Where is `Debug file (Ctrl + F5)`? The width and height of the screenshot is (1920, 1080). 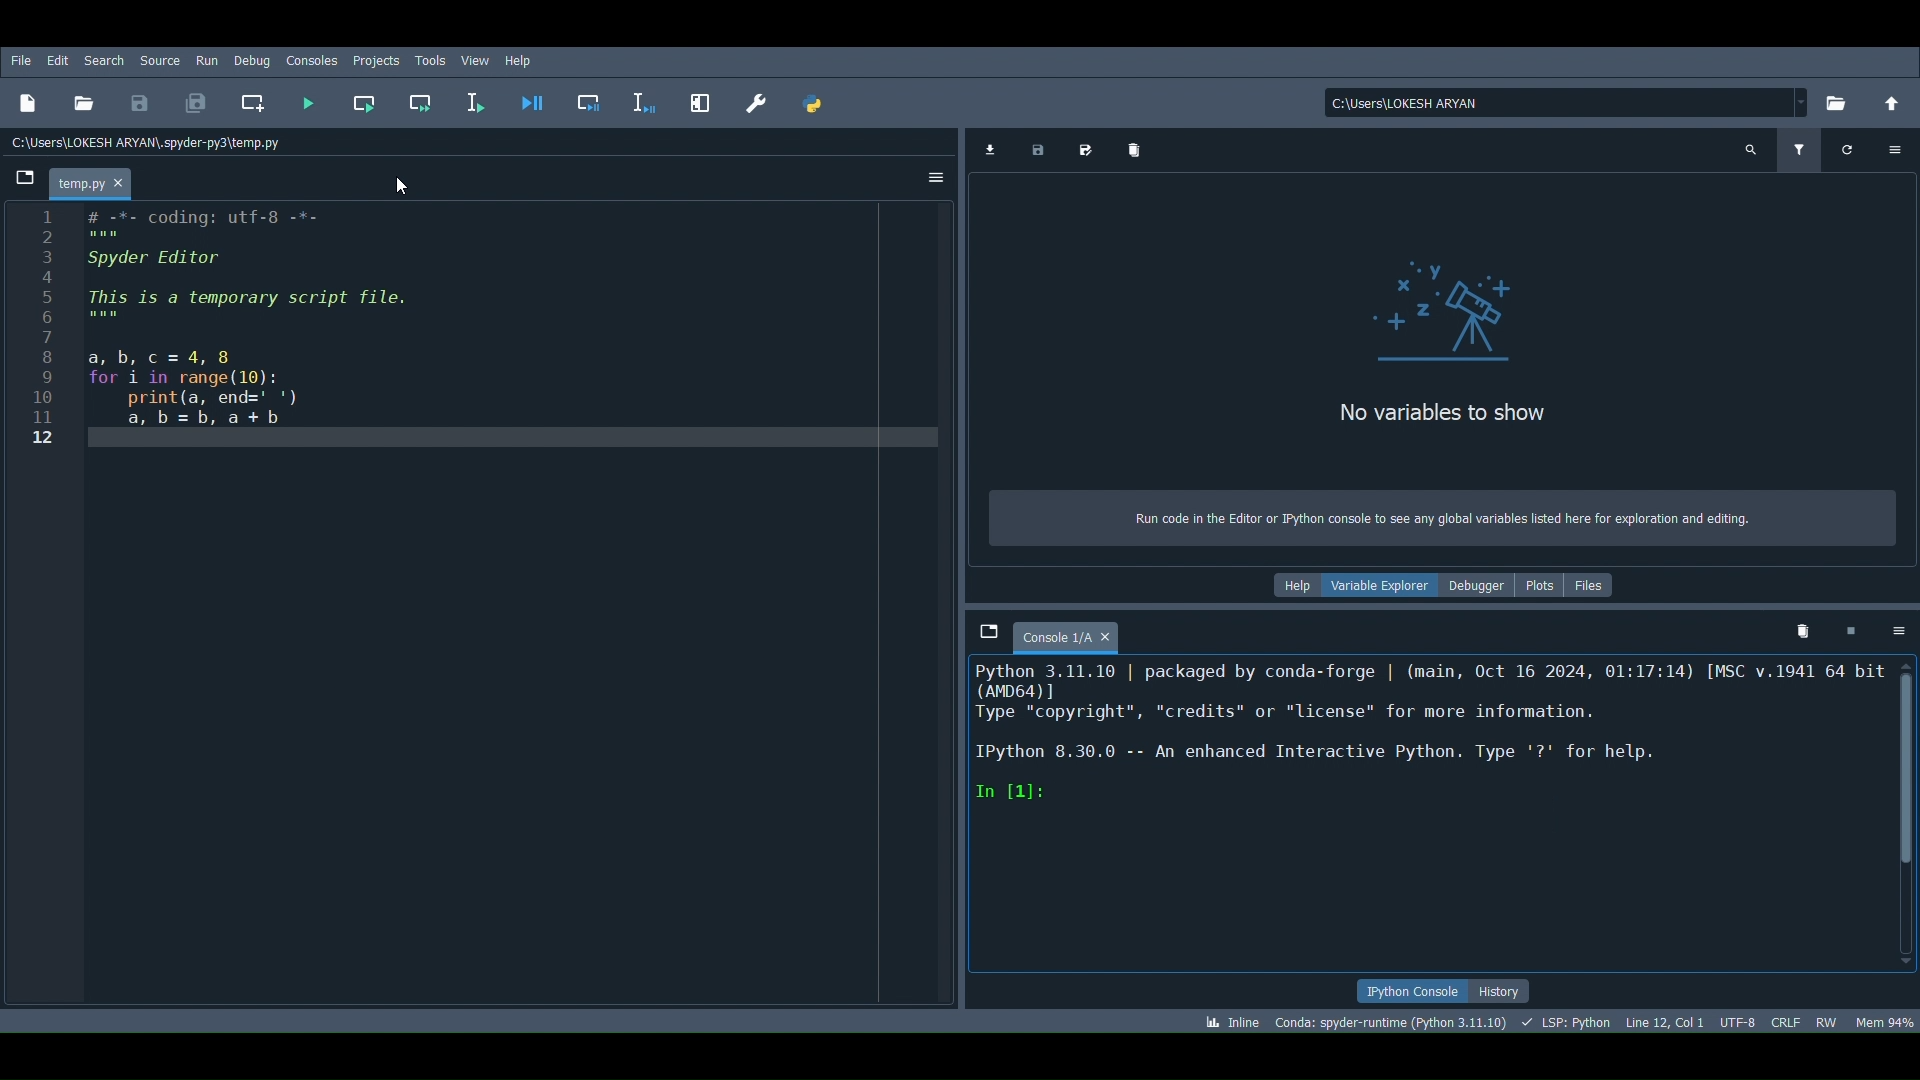 Debug file (Ctrl + F5) is located at coordinates (533, 100).